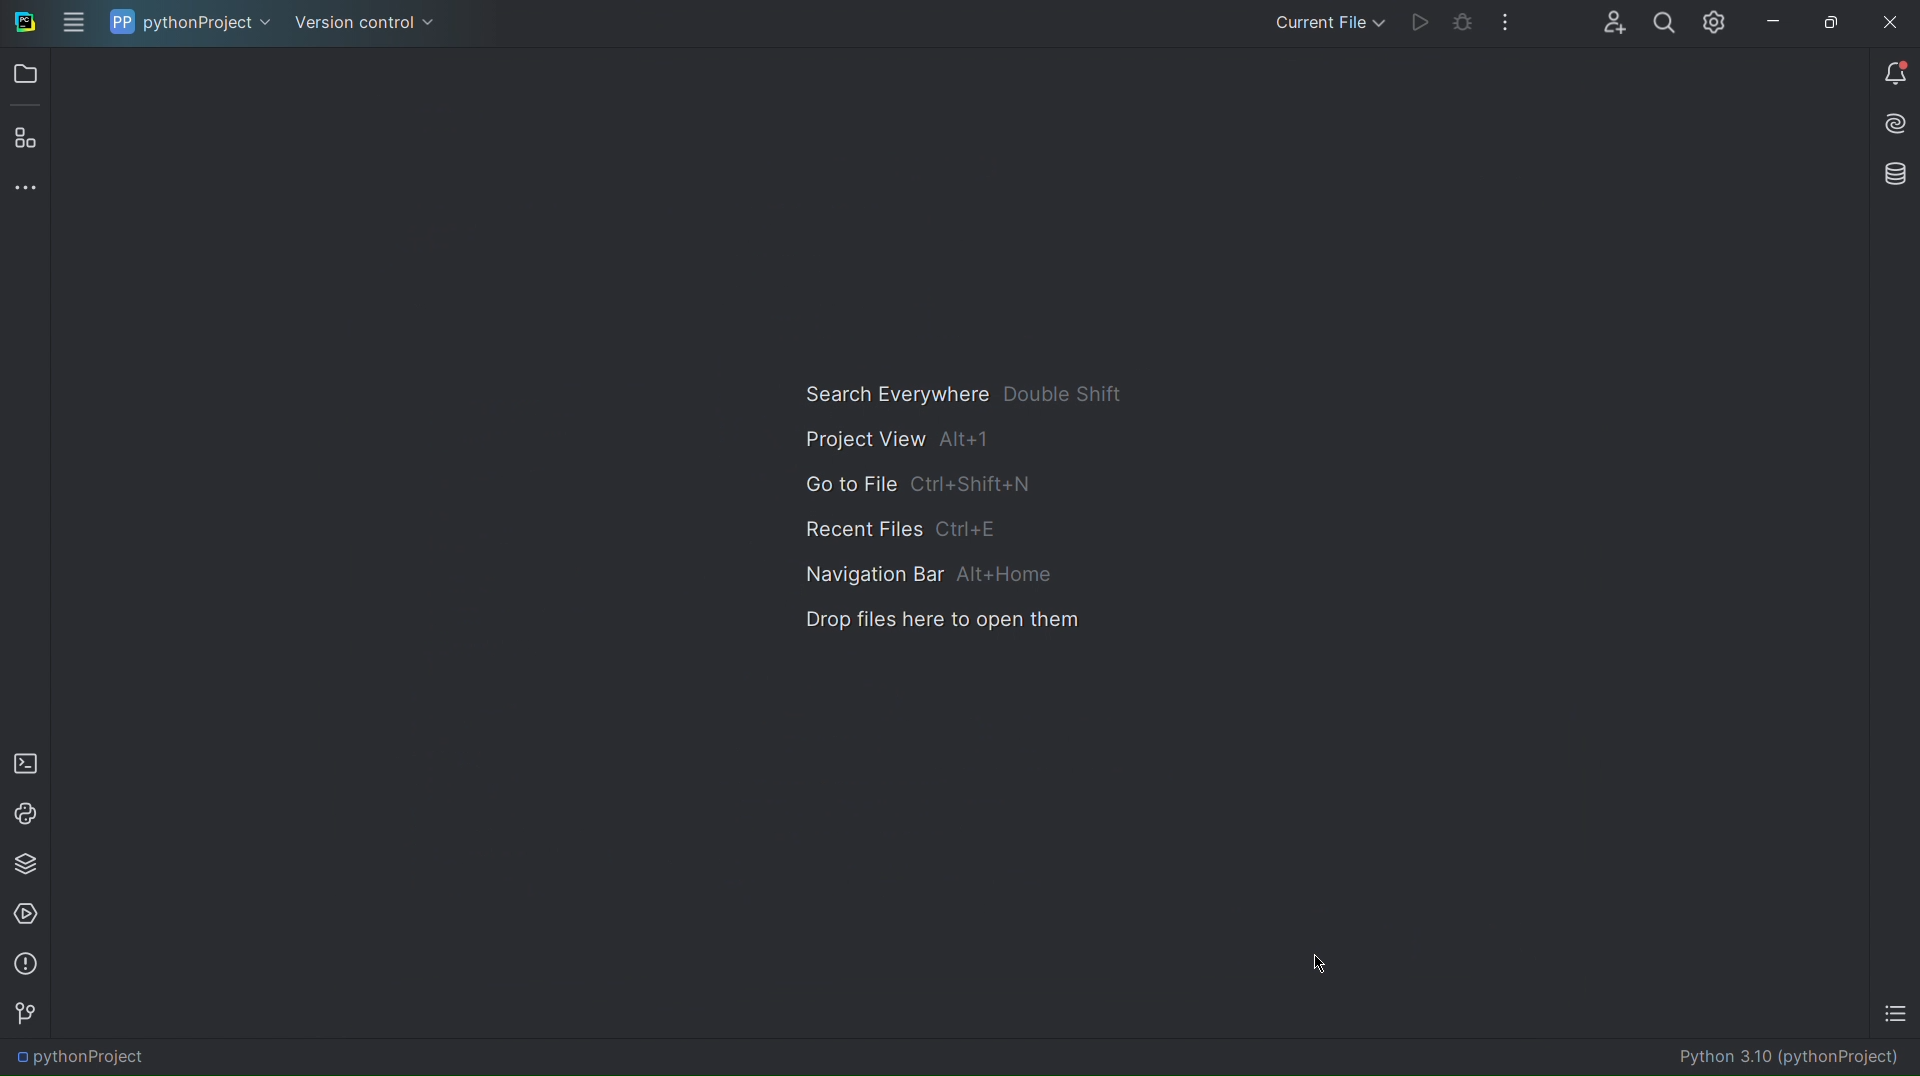  What do you see at coordinates (1894, 20) in the screenshot?
I see `Close` at bounding box center [1894, 20].